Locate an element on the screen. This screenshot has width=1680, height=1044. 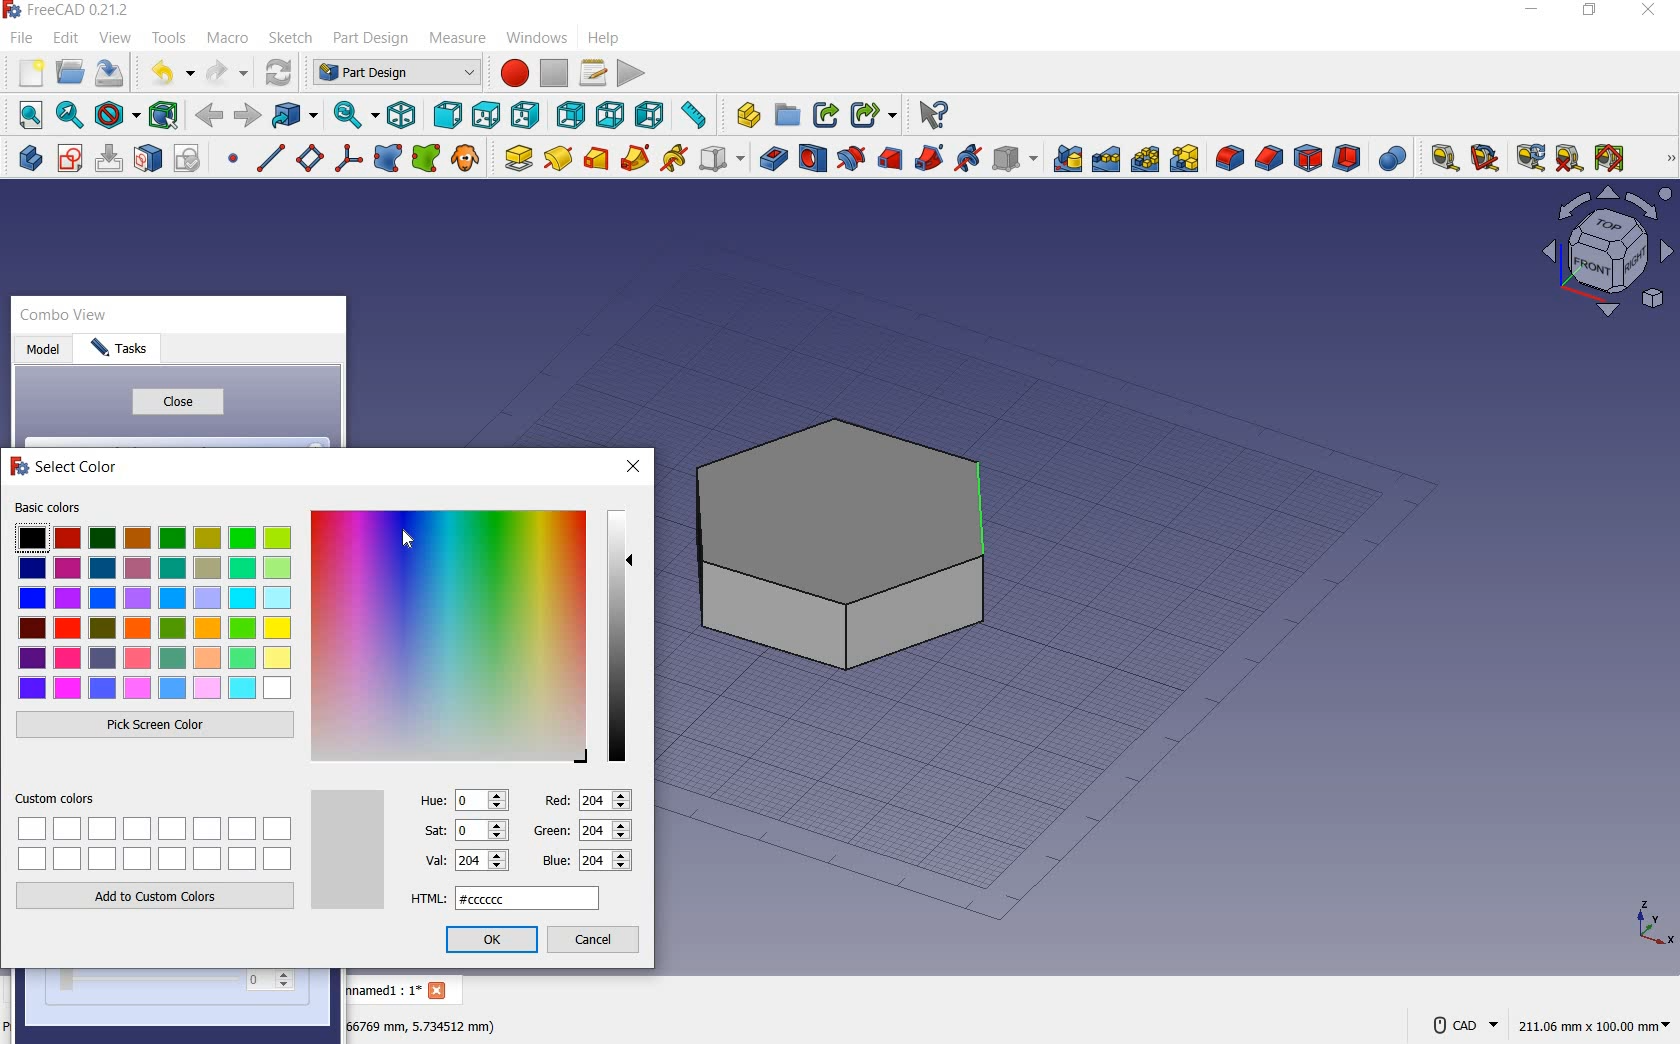
selected color is located at coordinates (347, 849).